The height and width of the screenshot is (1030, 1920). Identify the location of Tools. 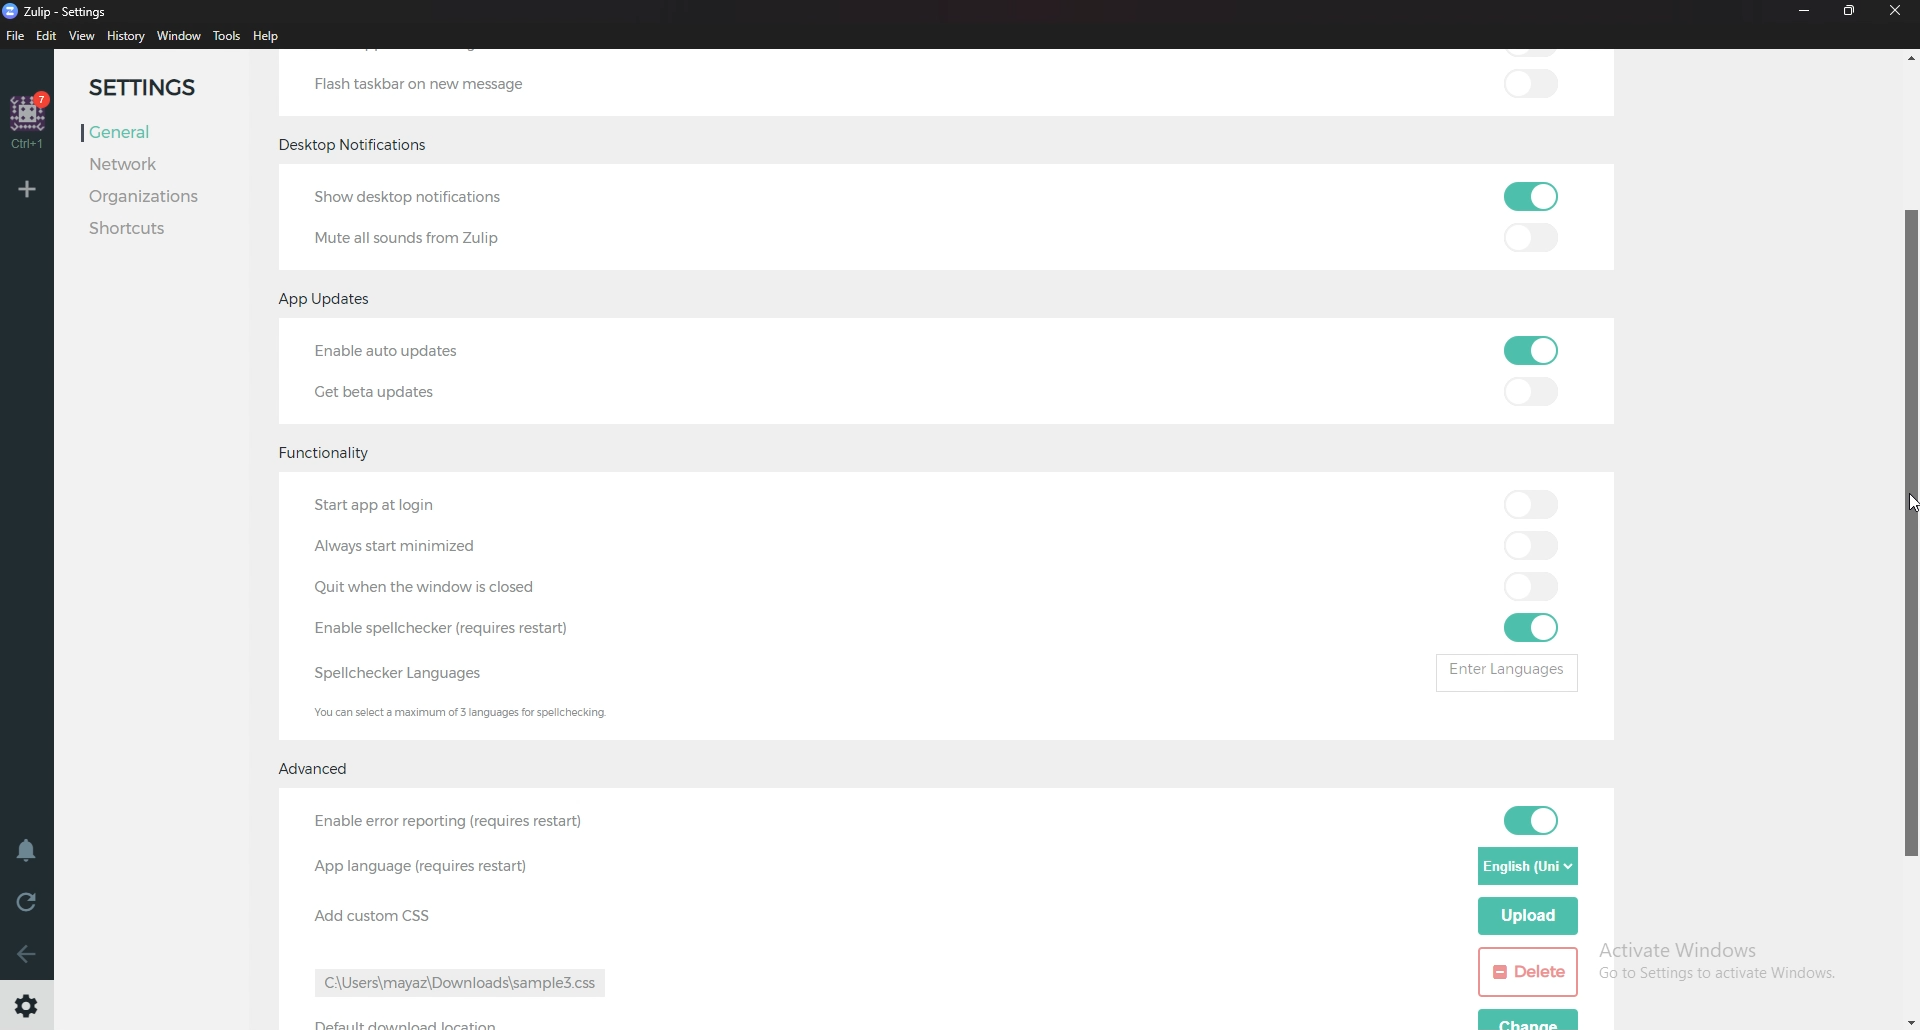
(227, 35).